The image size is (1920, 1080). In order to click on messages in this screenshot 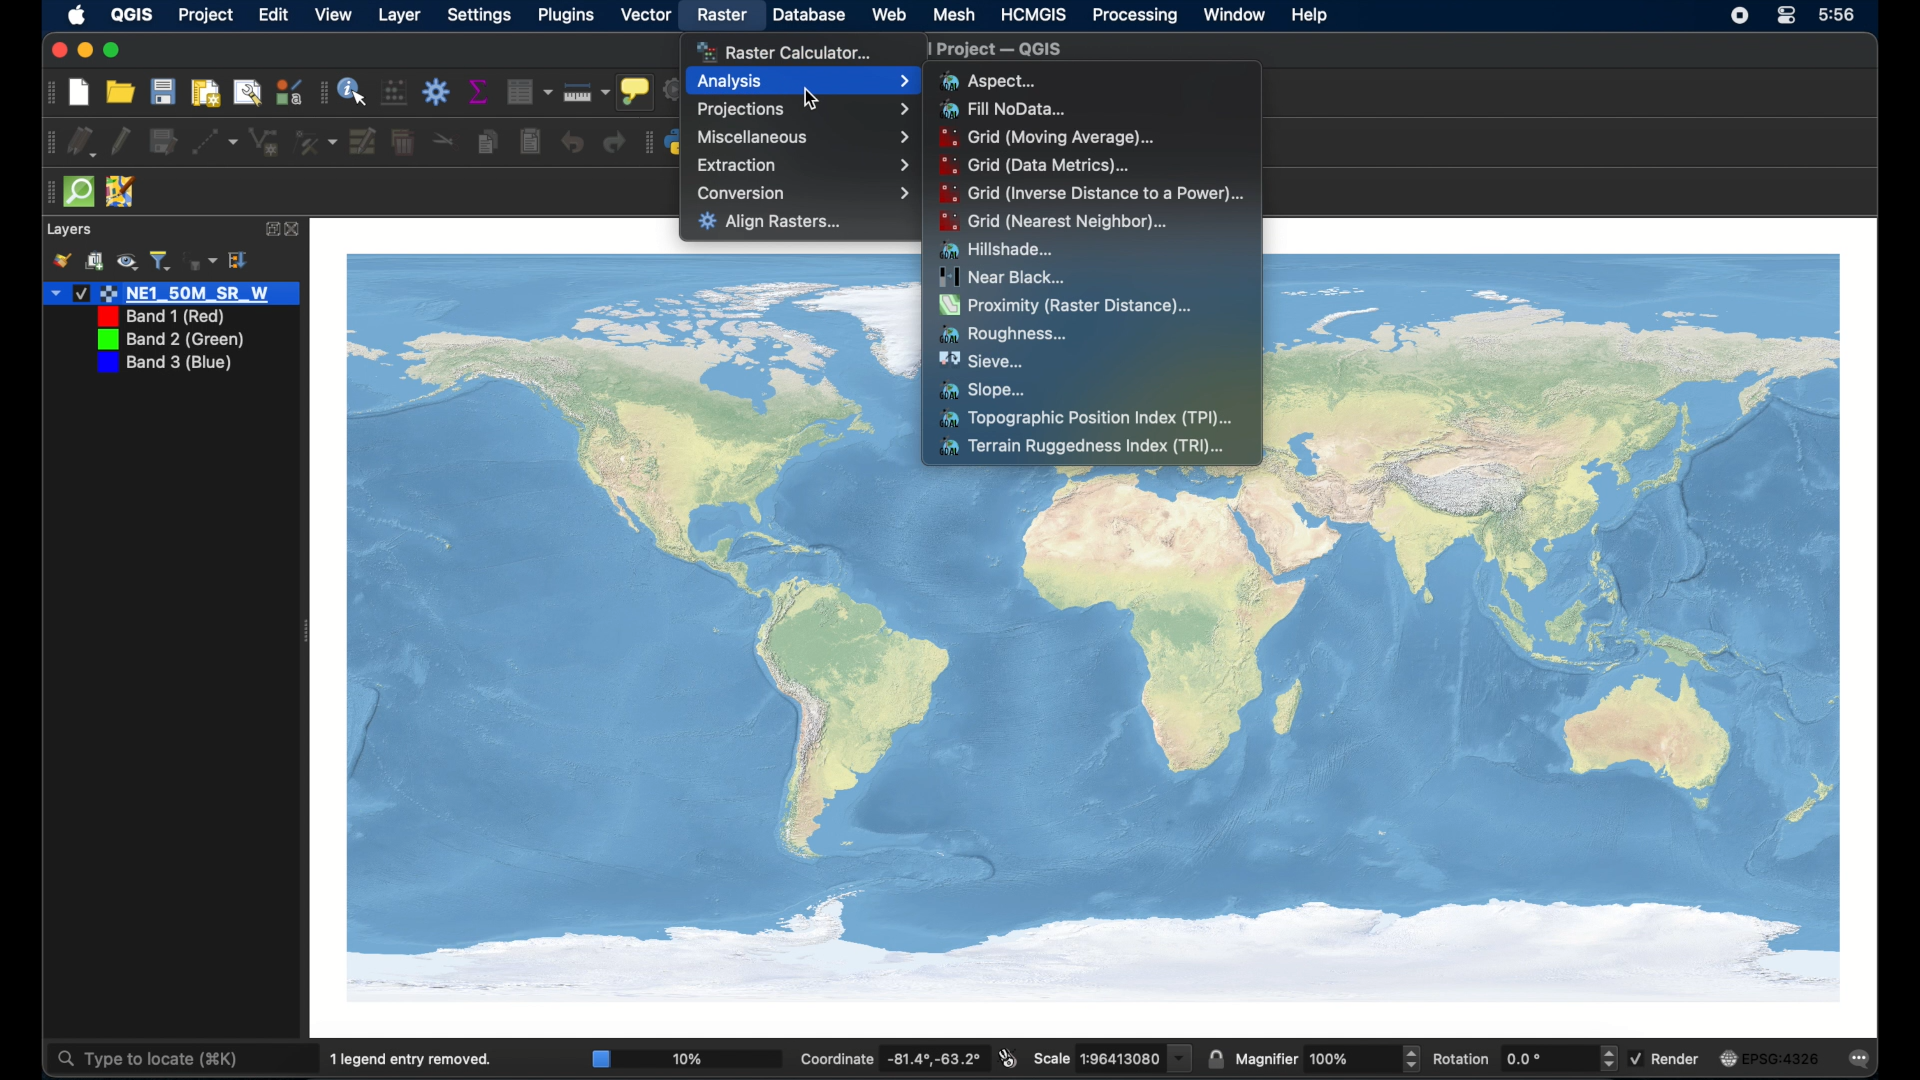, I will do `click(1862, 1060)`.